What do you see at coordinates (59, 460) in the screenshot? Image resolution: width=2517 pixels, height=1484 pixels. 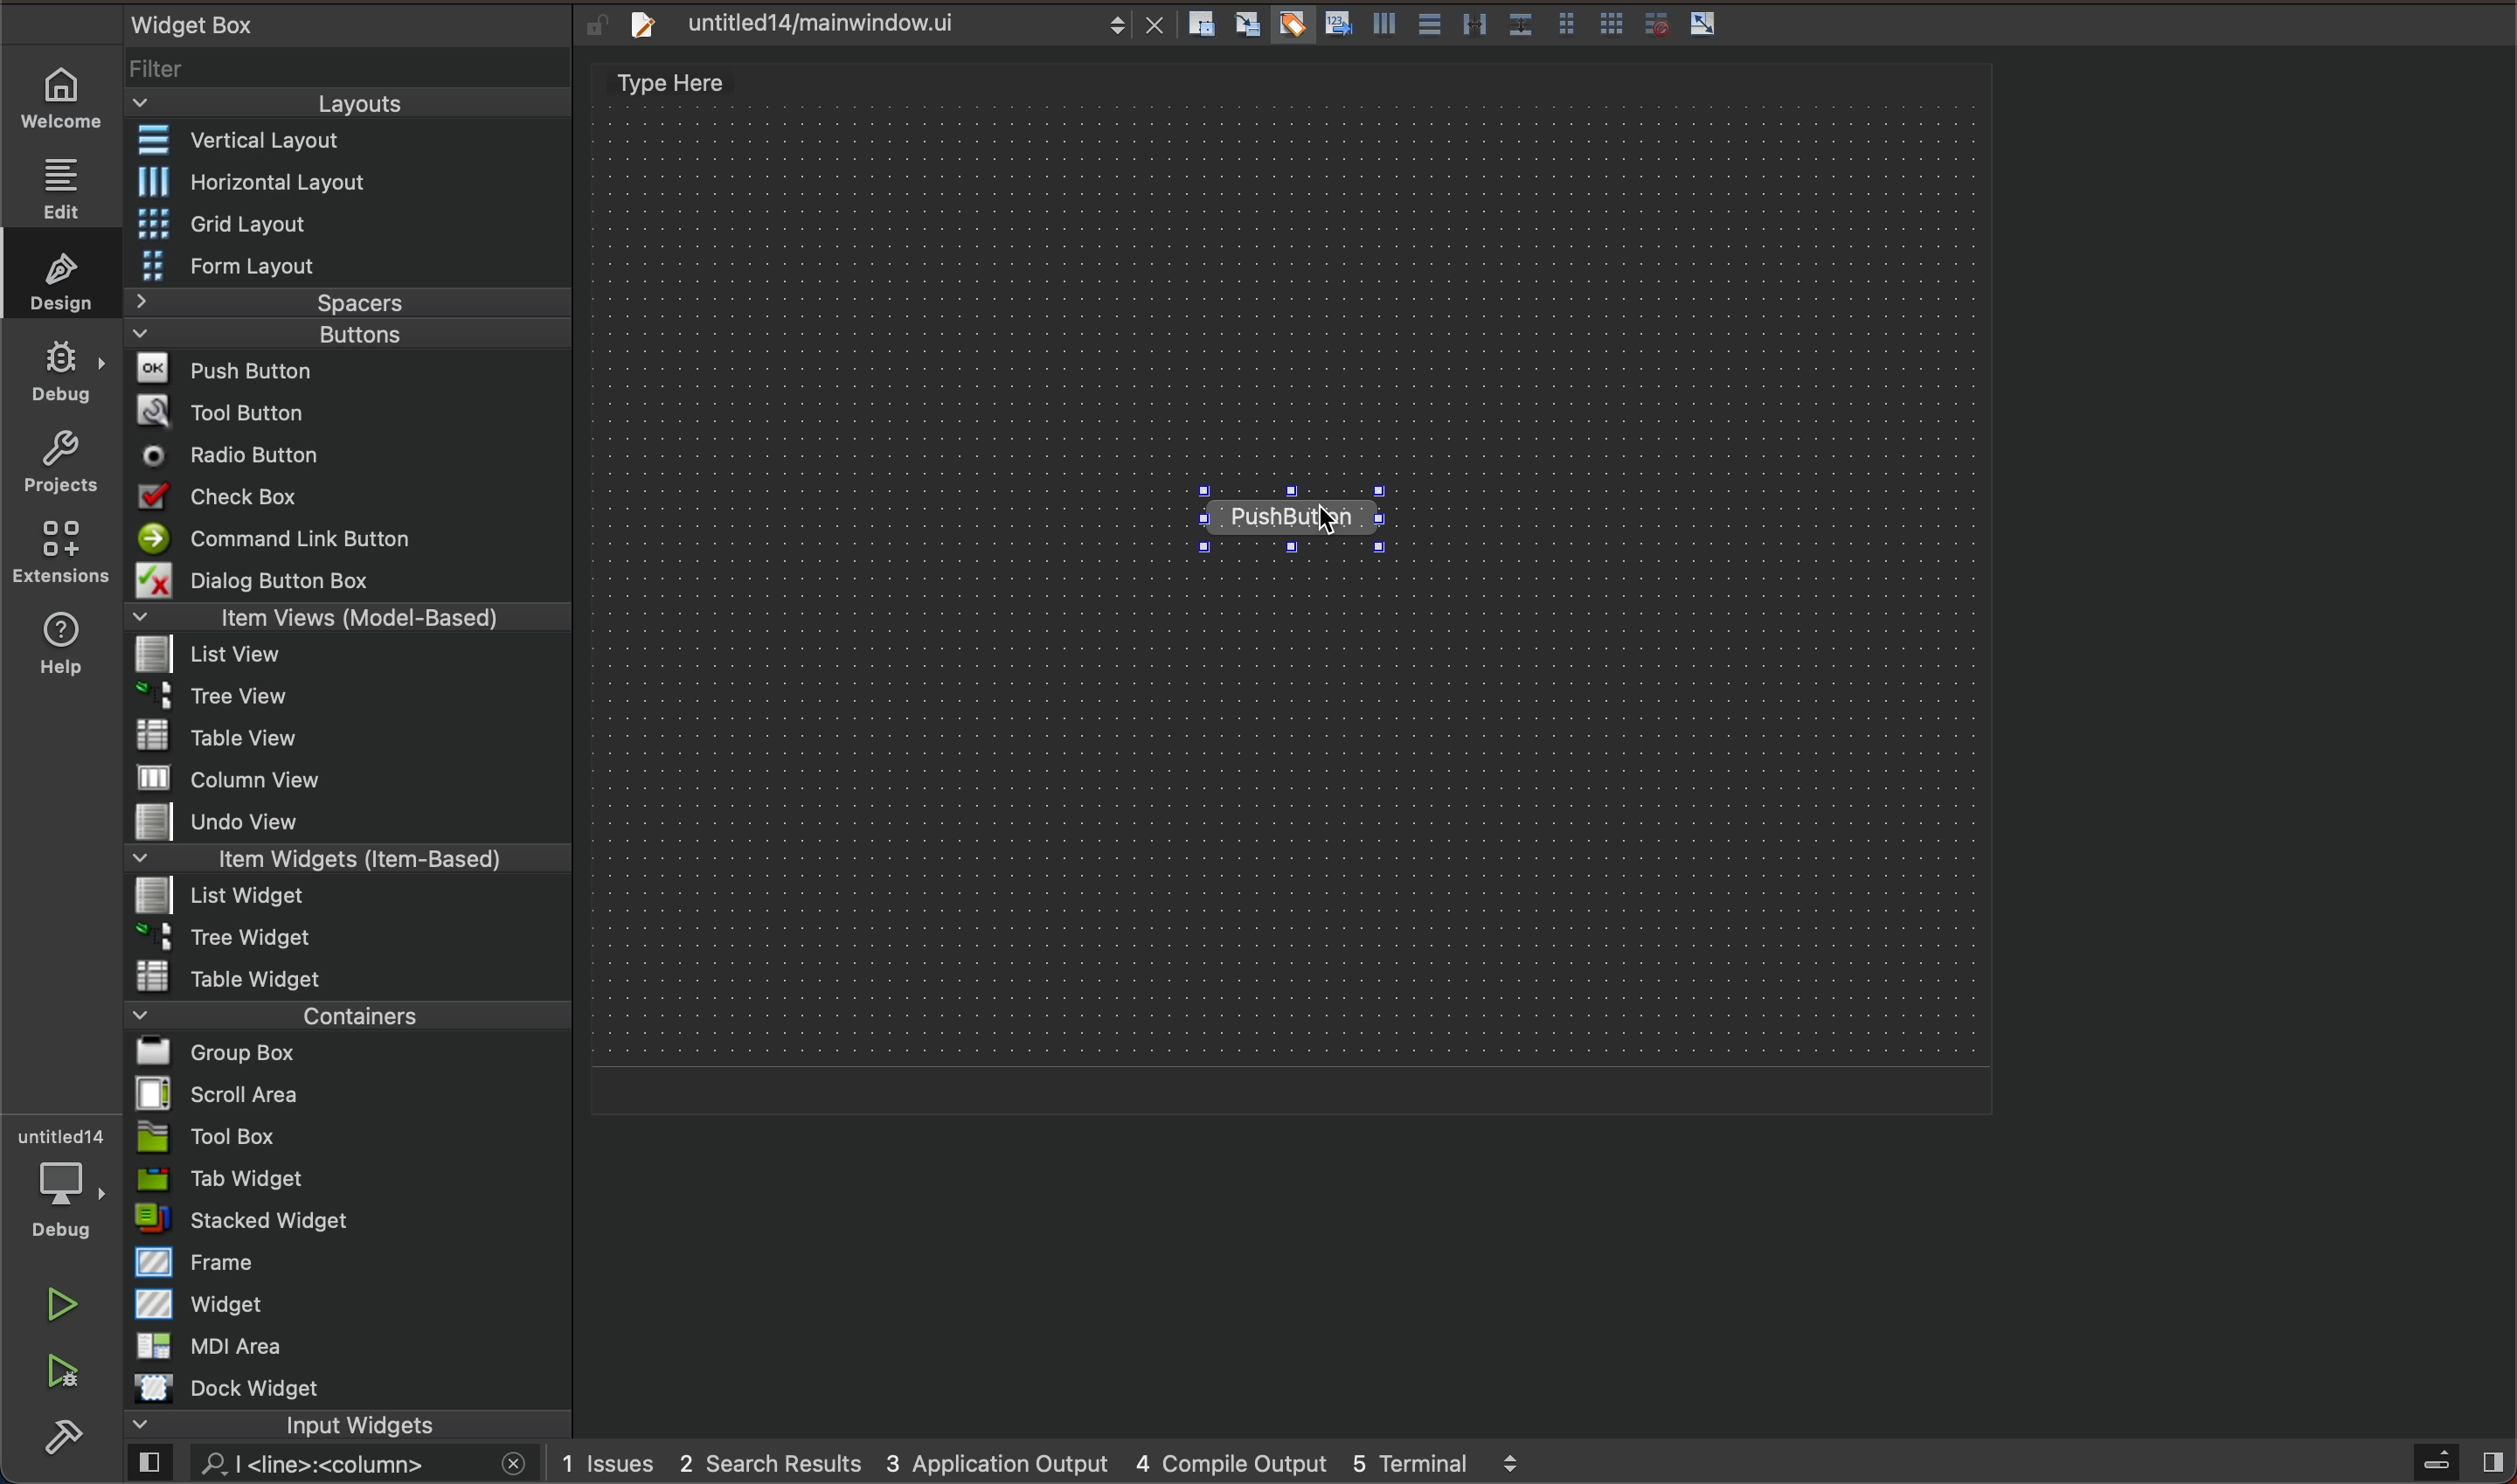 I see `projects` at bounding box center [59, 460].